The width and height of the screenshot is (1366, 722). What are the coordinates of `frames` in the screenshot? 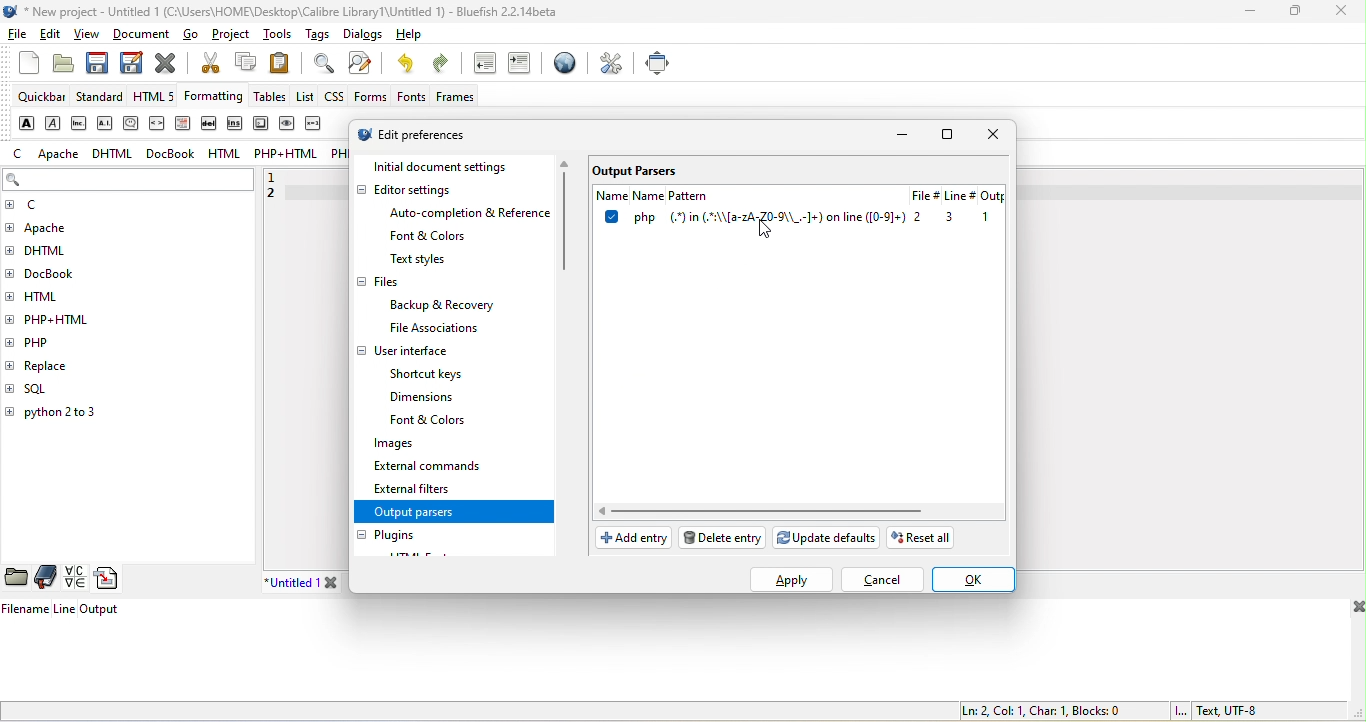 It's located at (467, 98).